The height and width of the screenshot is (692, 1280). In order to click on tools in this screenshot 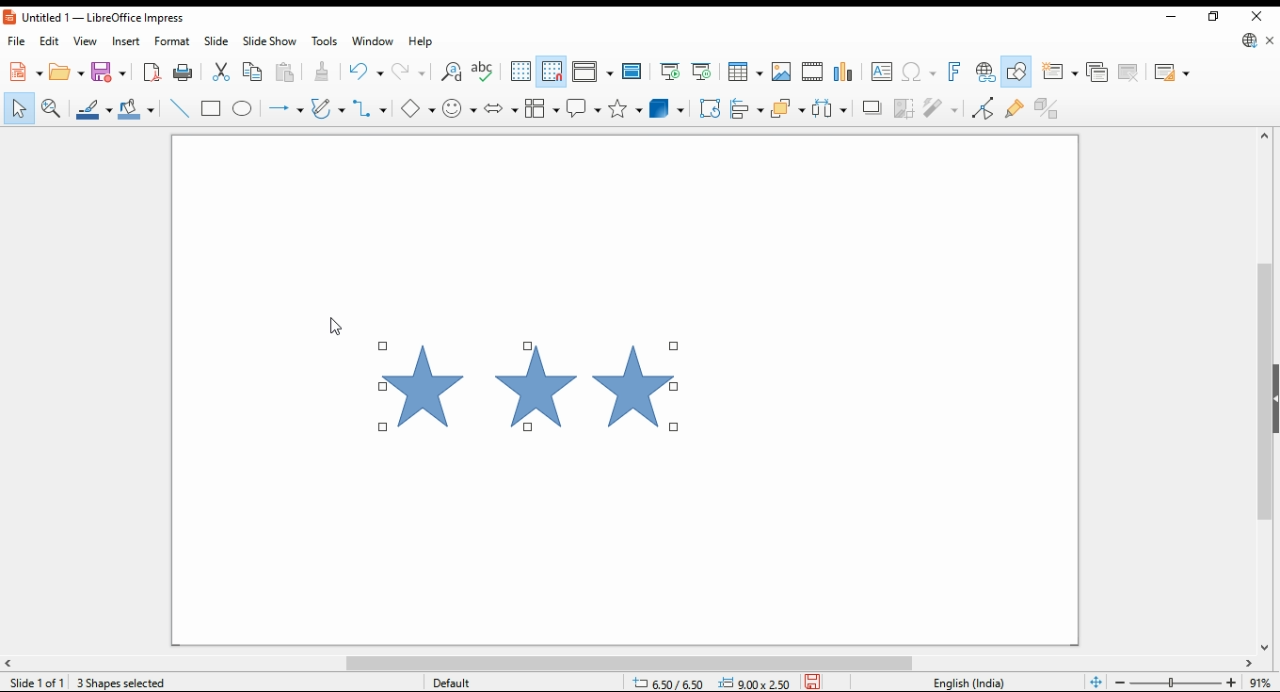, I will do `click(323, 40)`.